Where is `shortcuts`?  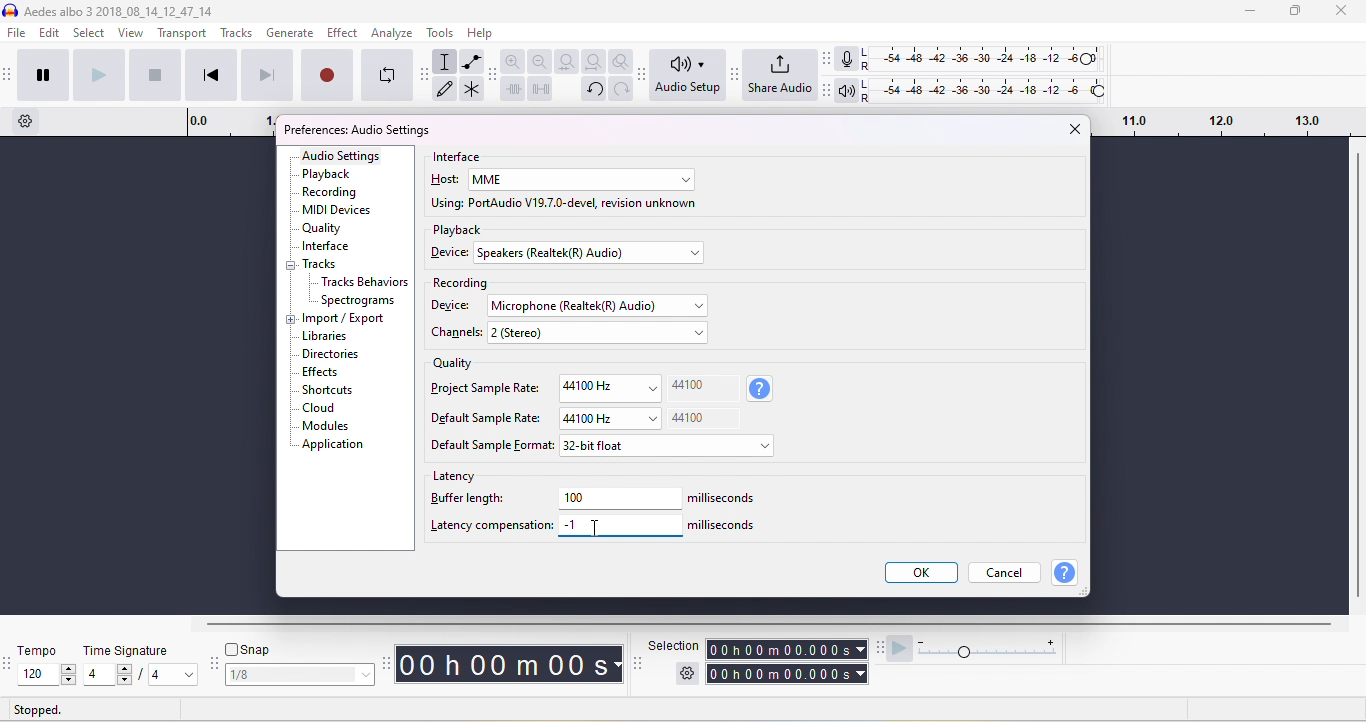
shortcuts is located at coordinates (327, 390).